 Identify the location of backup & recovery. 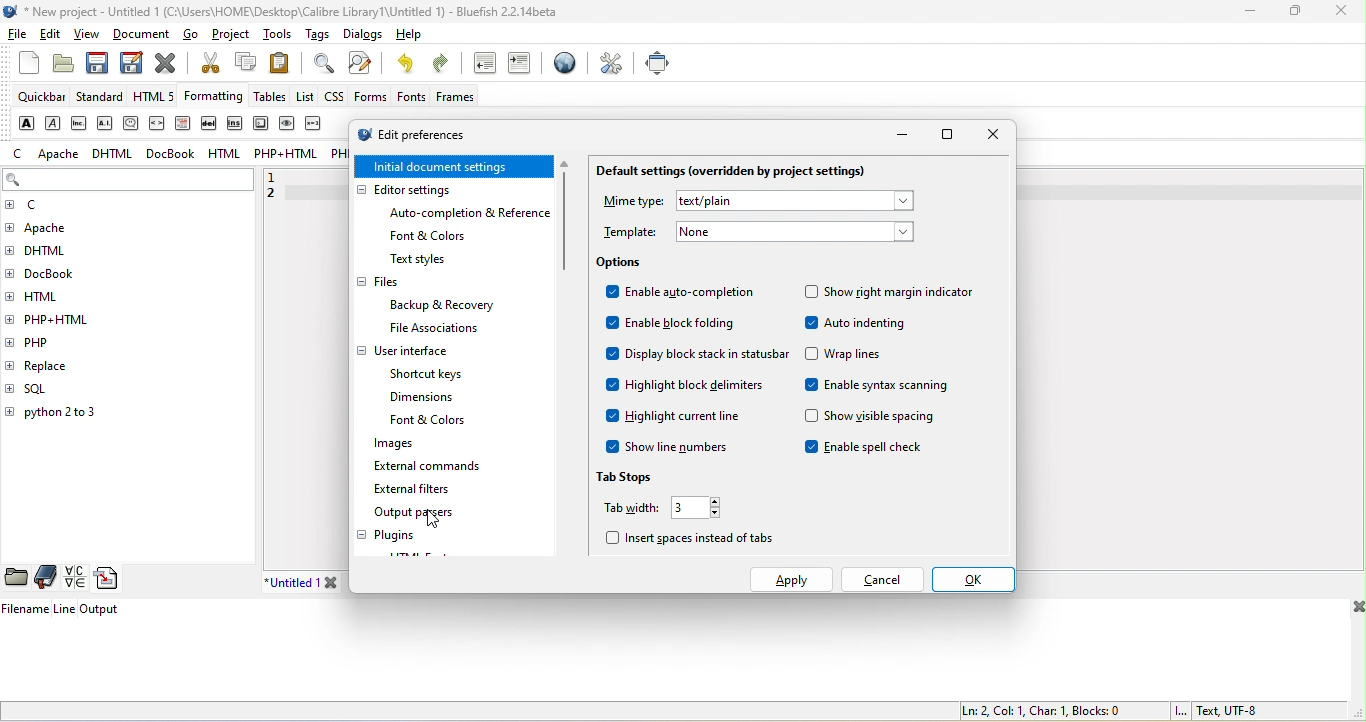
(448, 305).